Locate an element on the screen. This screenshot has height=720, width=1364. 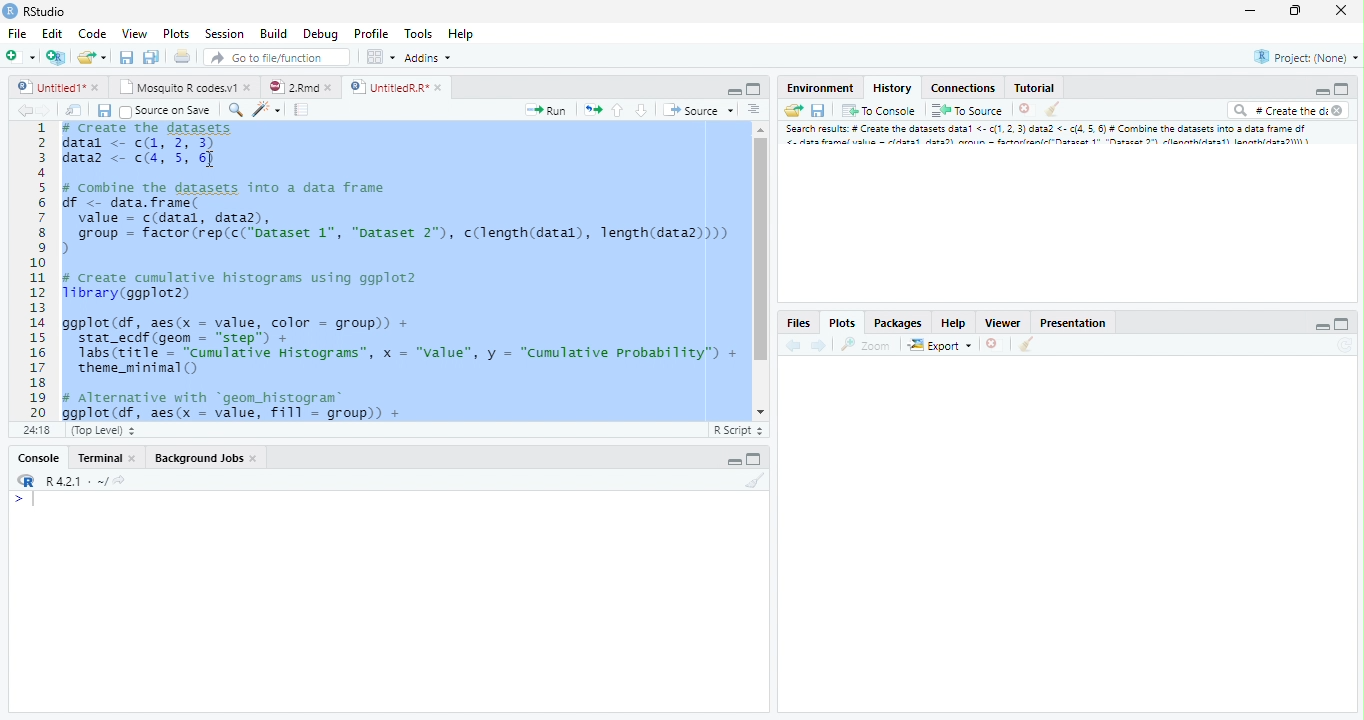
Print is located at coordinates (185, 57).